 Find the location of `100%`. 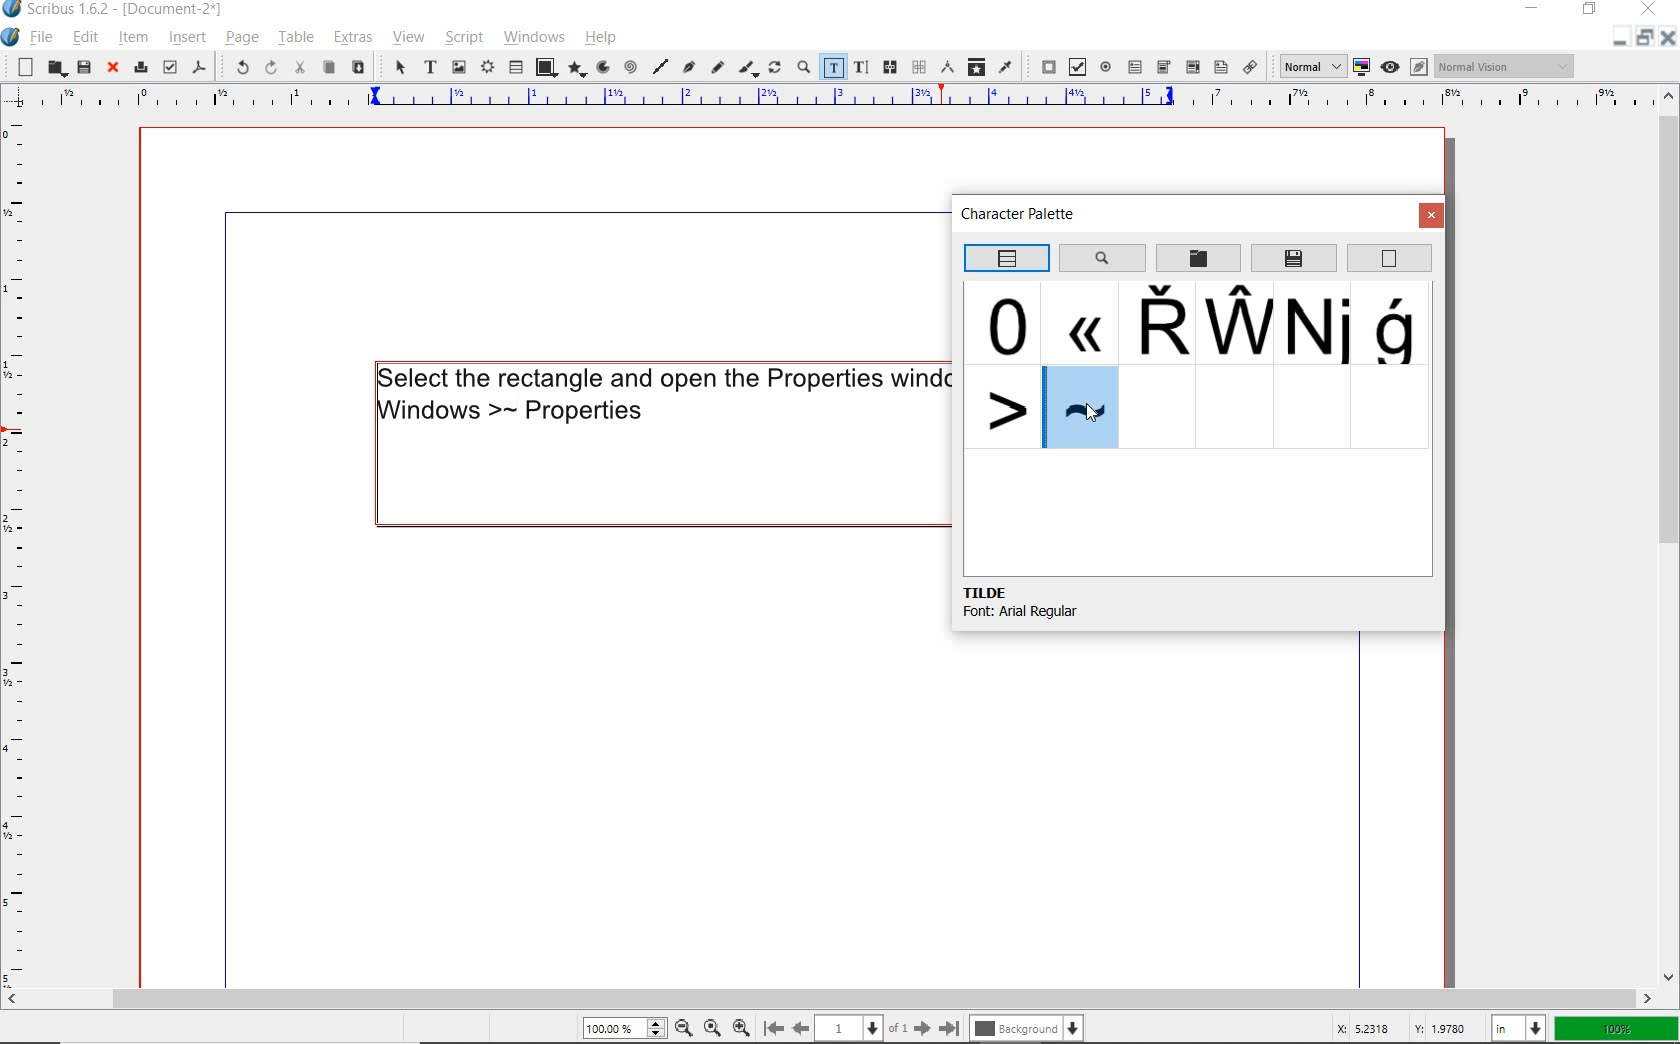

100% is located at coordinates (1618, 1029).